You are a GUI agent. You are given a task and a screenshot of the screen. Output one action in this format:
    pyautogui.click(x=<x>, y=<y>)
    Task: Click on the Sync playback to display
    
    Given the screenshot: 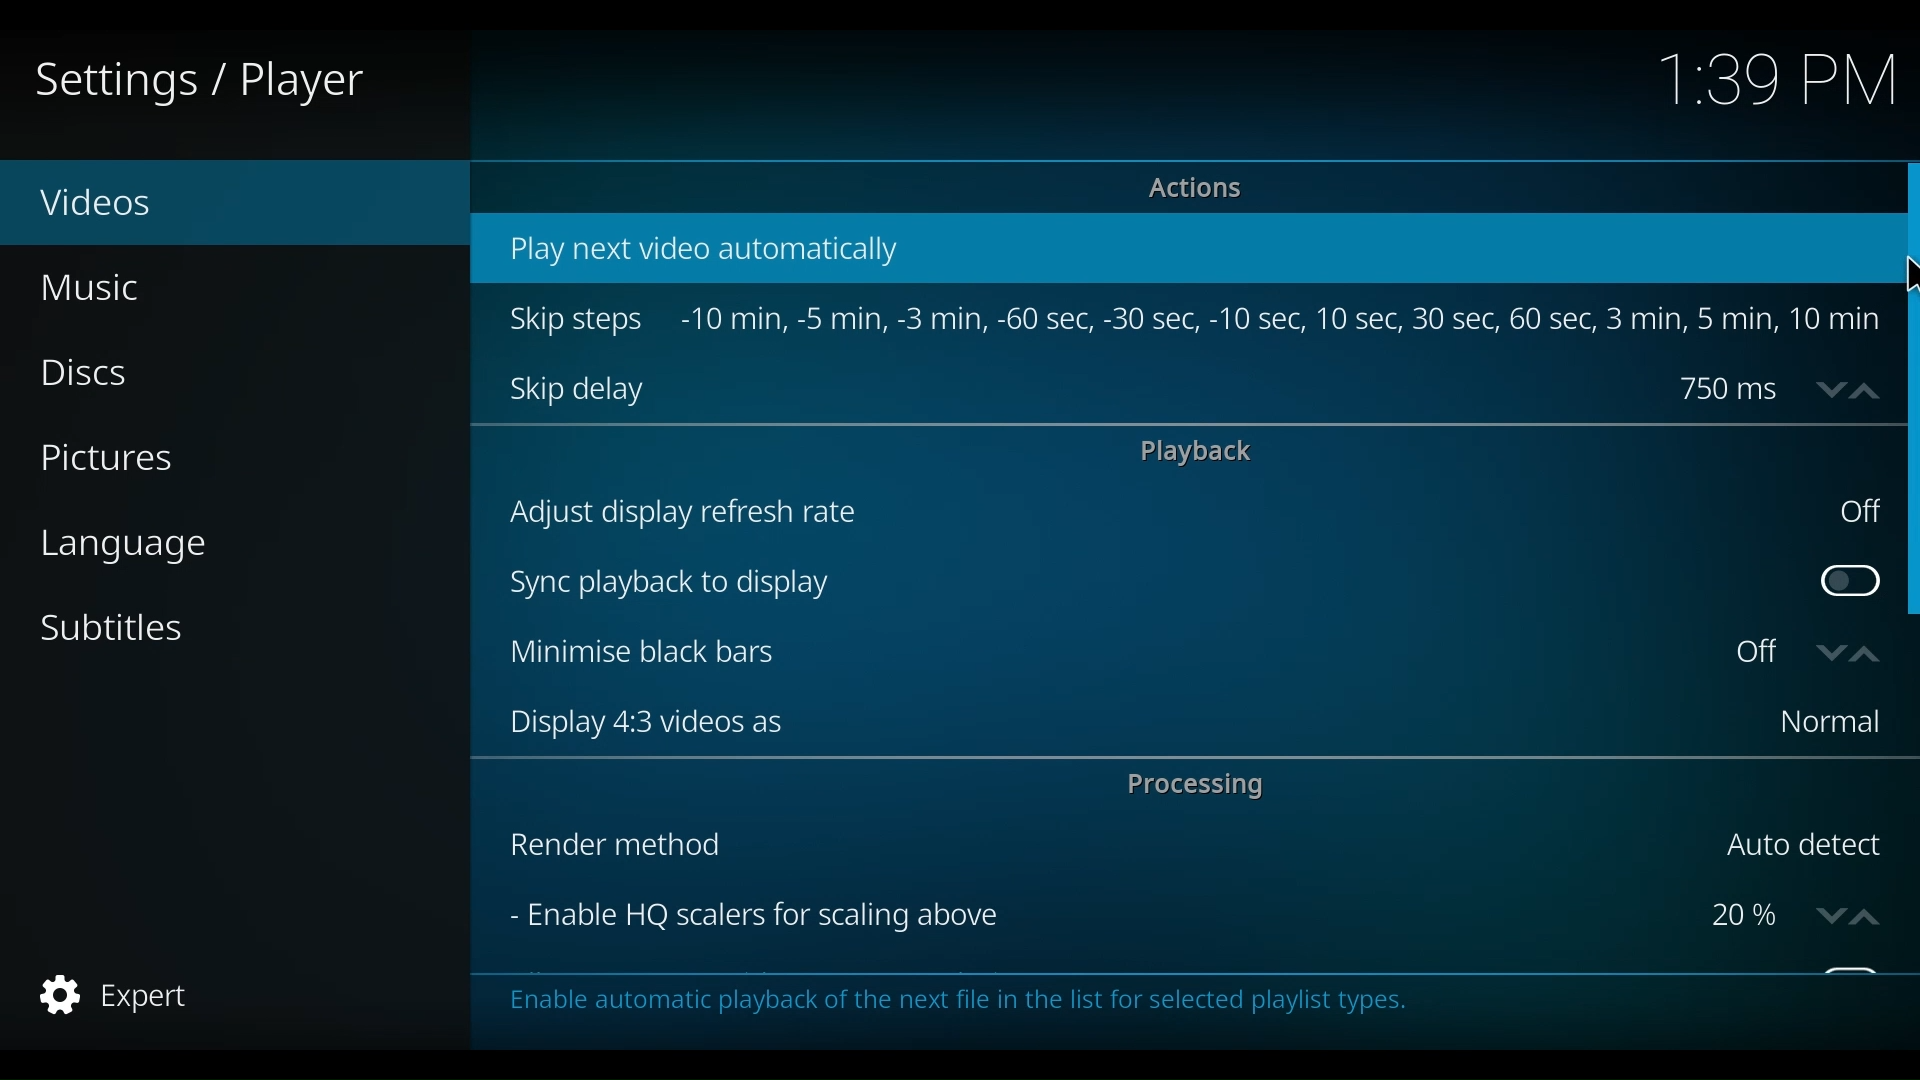 What is the action you would take?
    pyautogui.click(x=1153, y=585)
    